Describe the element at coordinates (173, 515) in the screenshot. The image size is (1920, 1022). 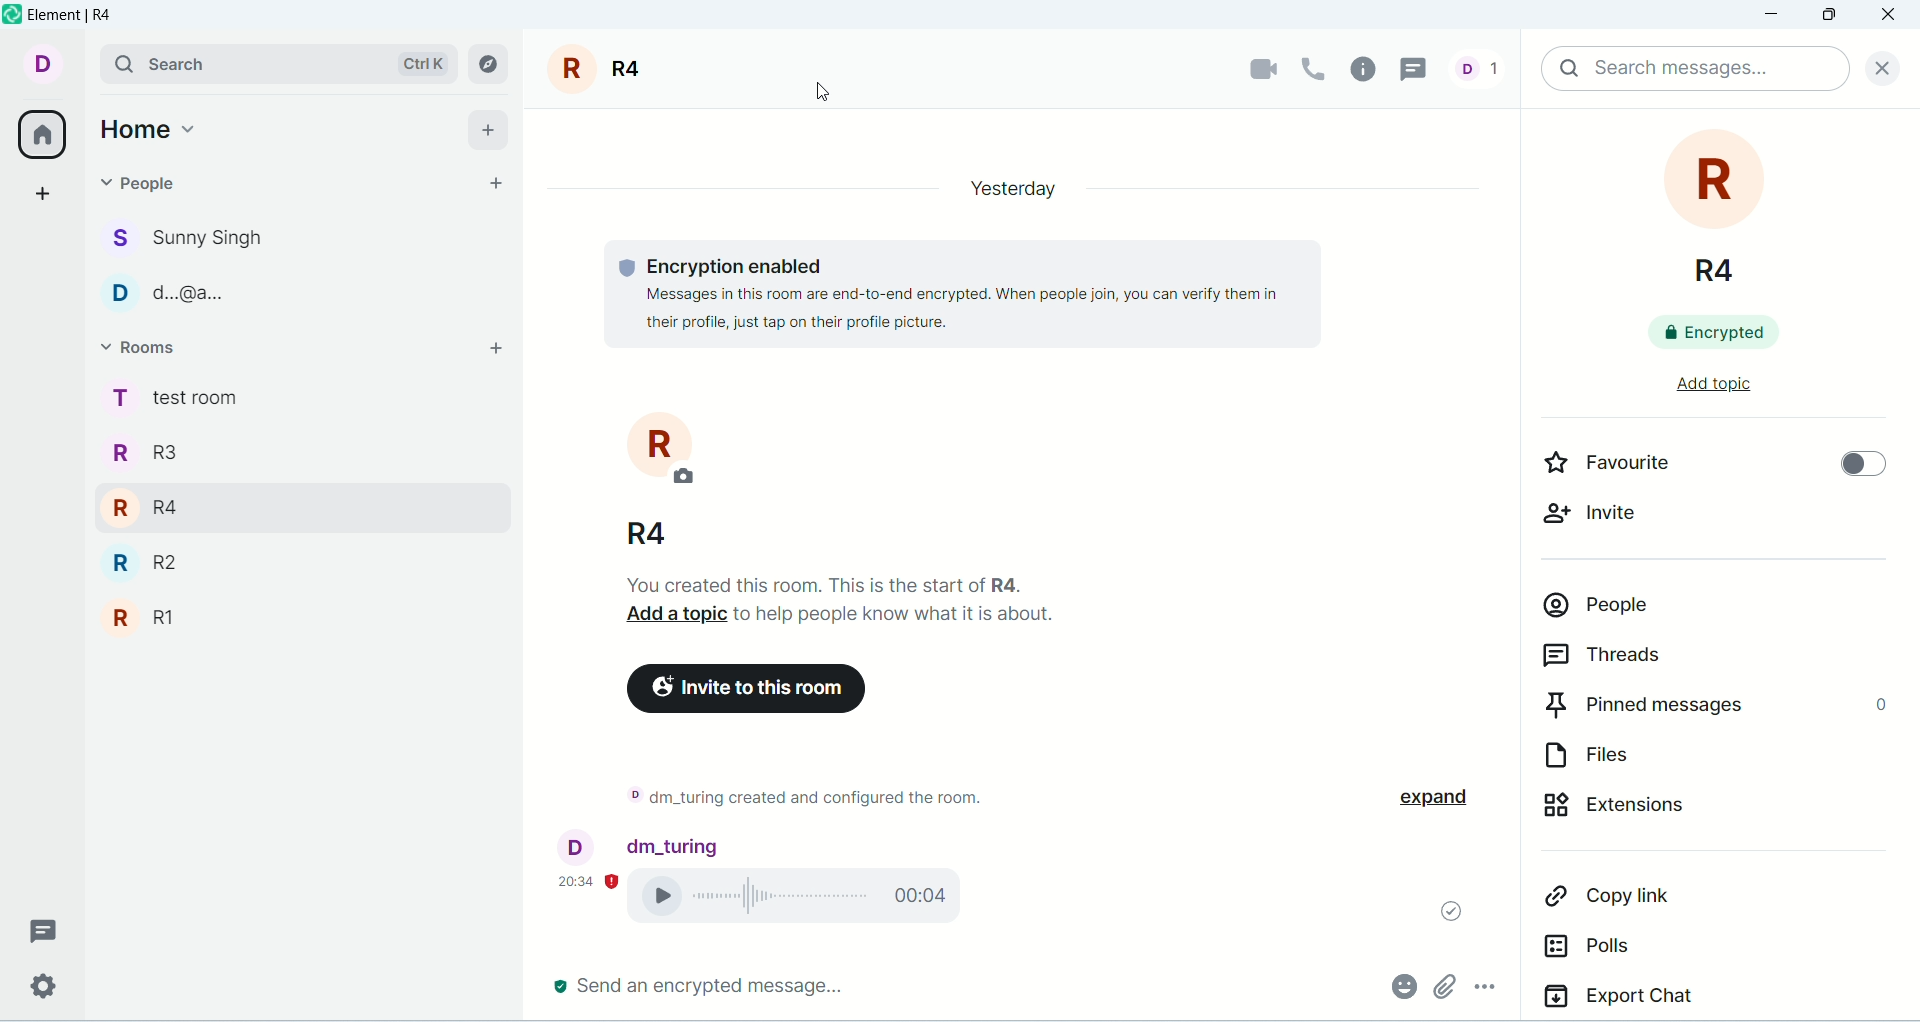
I see `rooms` at that location.